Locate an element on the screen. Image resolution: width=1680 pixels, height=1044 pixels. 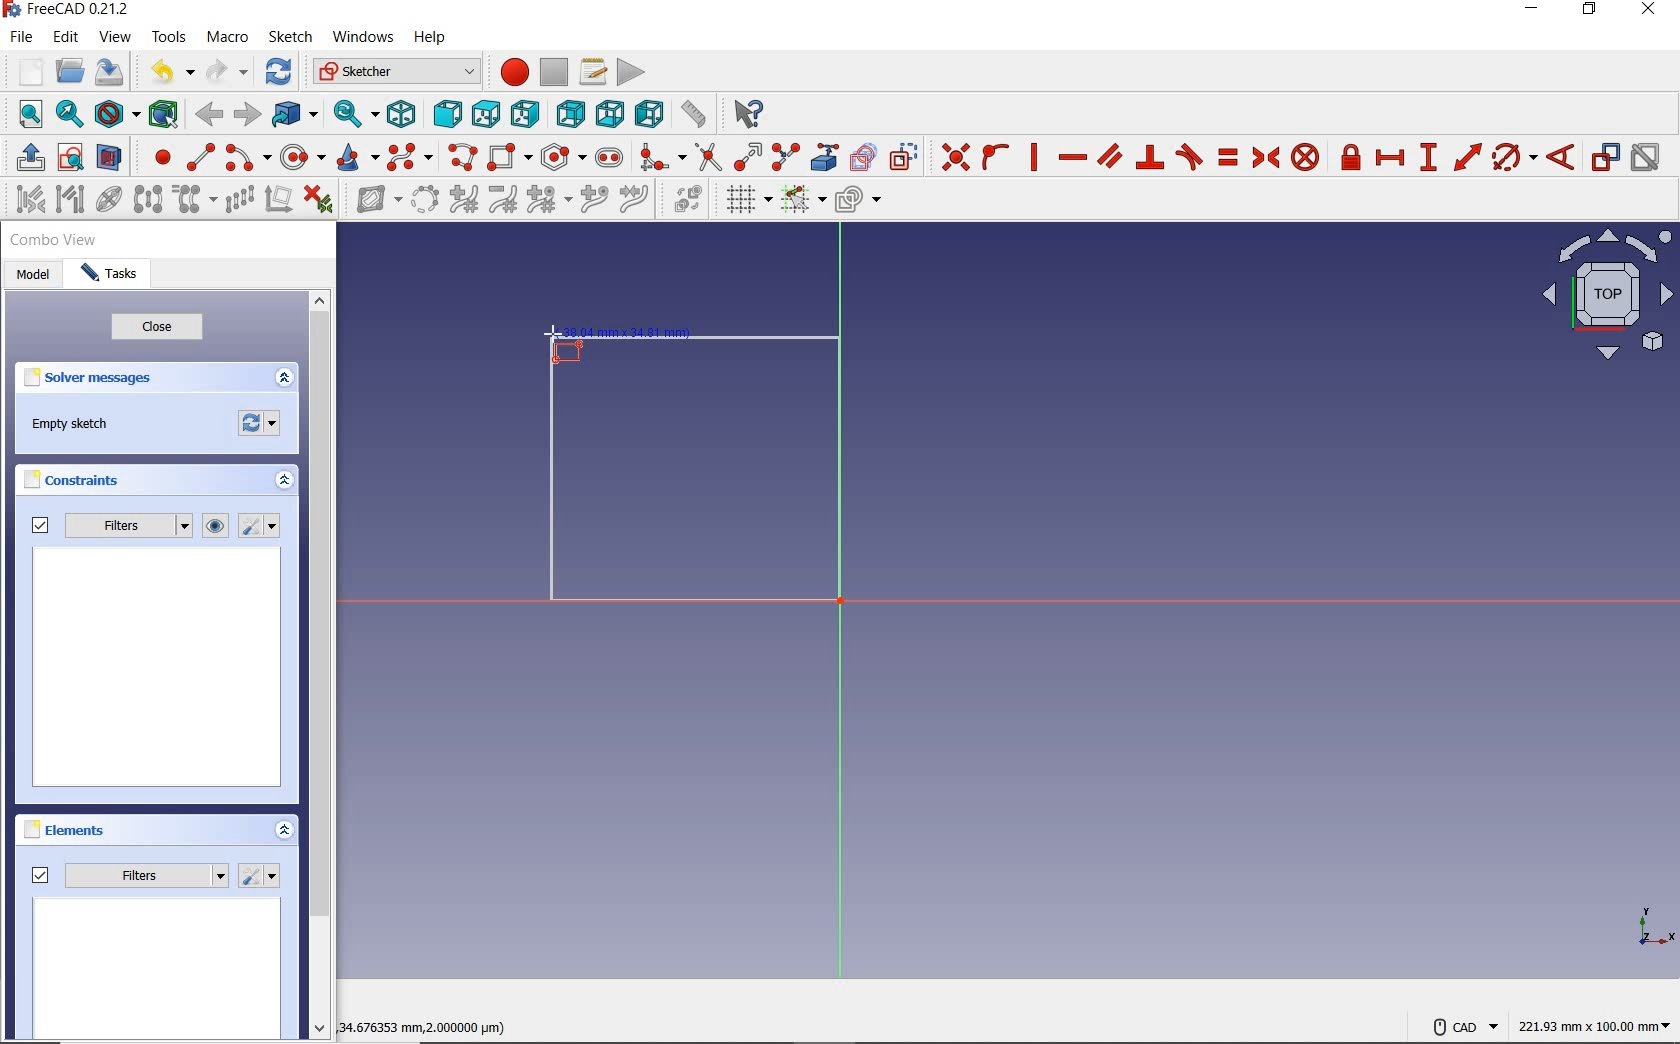
fit selection is located at coordinates (68, 115).